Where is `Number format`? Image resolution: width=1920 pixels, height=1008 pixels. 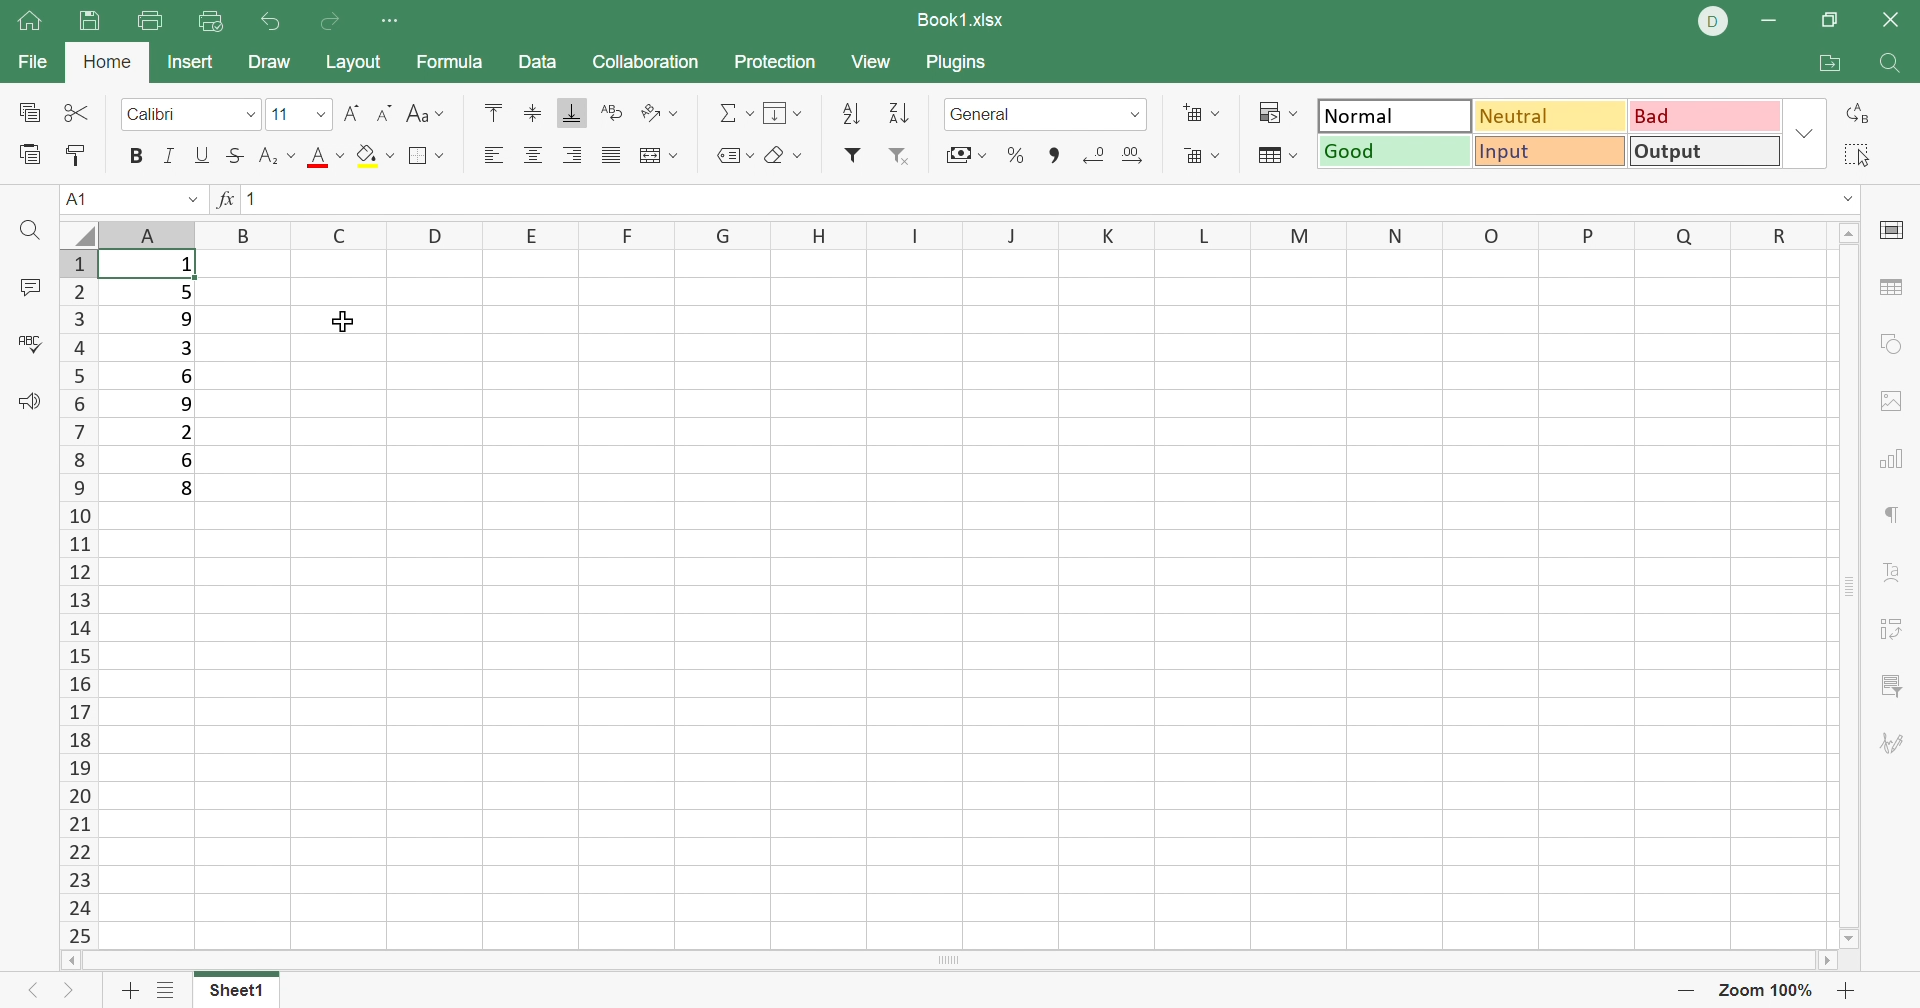
Number format is located at coordinates (1044, 114).